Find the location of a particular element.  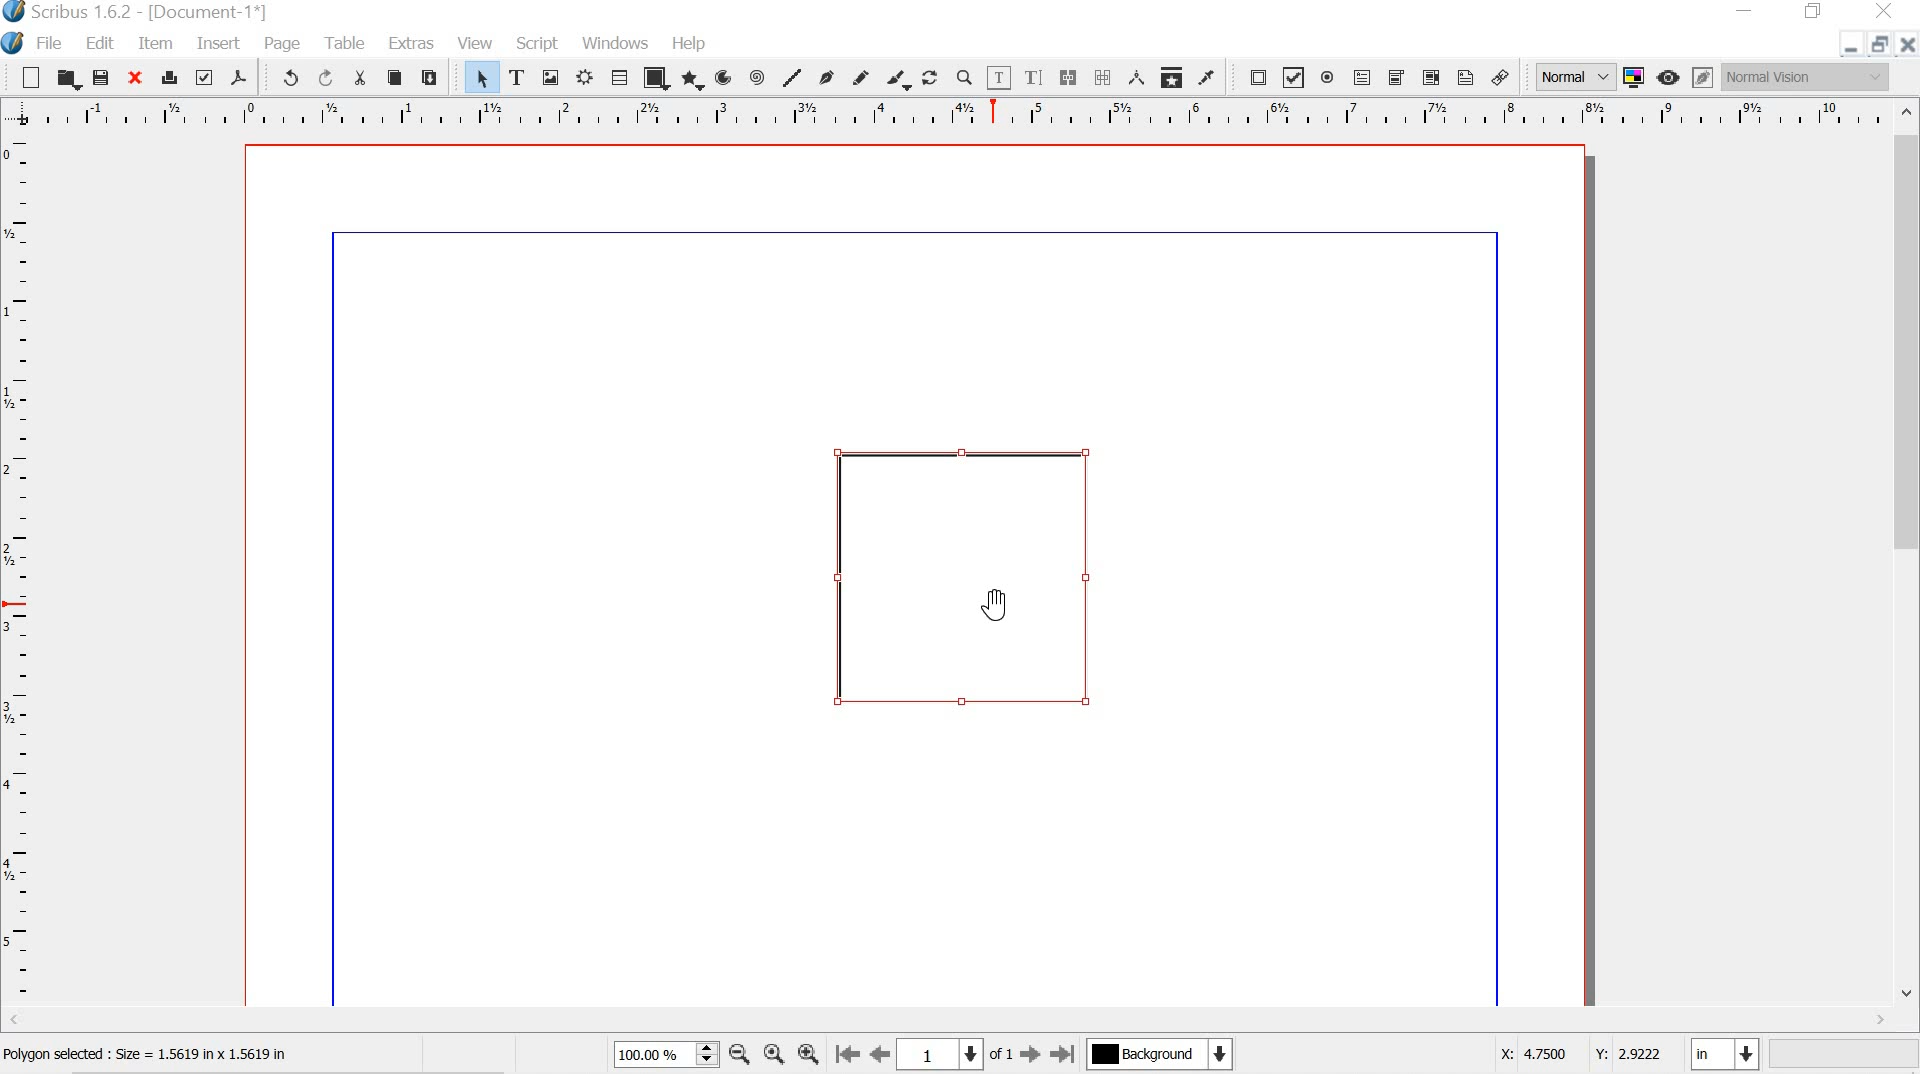

X: 4.7500  Y: 2.9222 is located at coordinates (1568, 1057).